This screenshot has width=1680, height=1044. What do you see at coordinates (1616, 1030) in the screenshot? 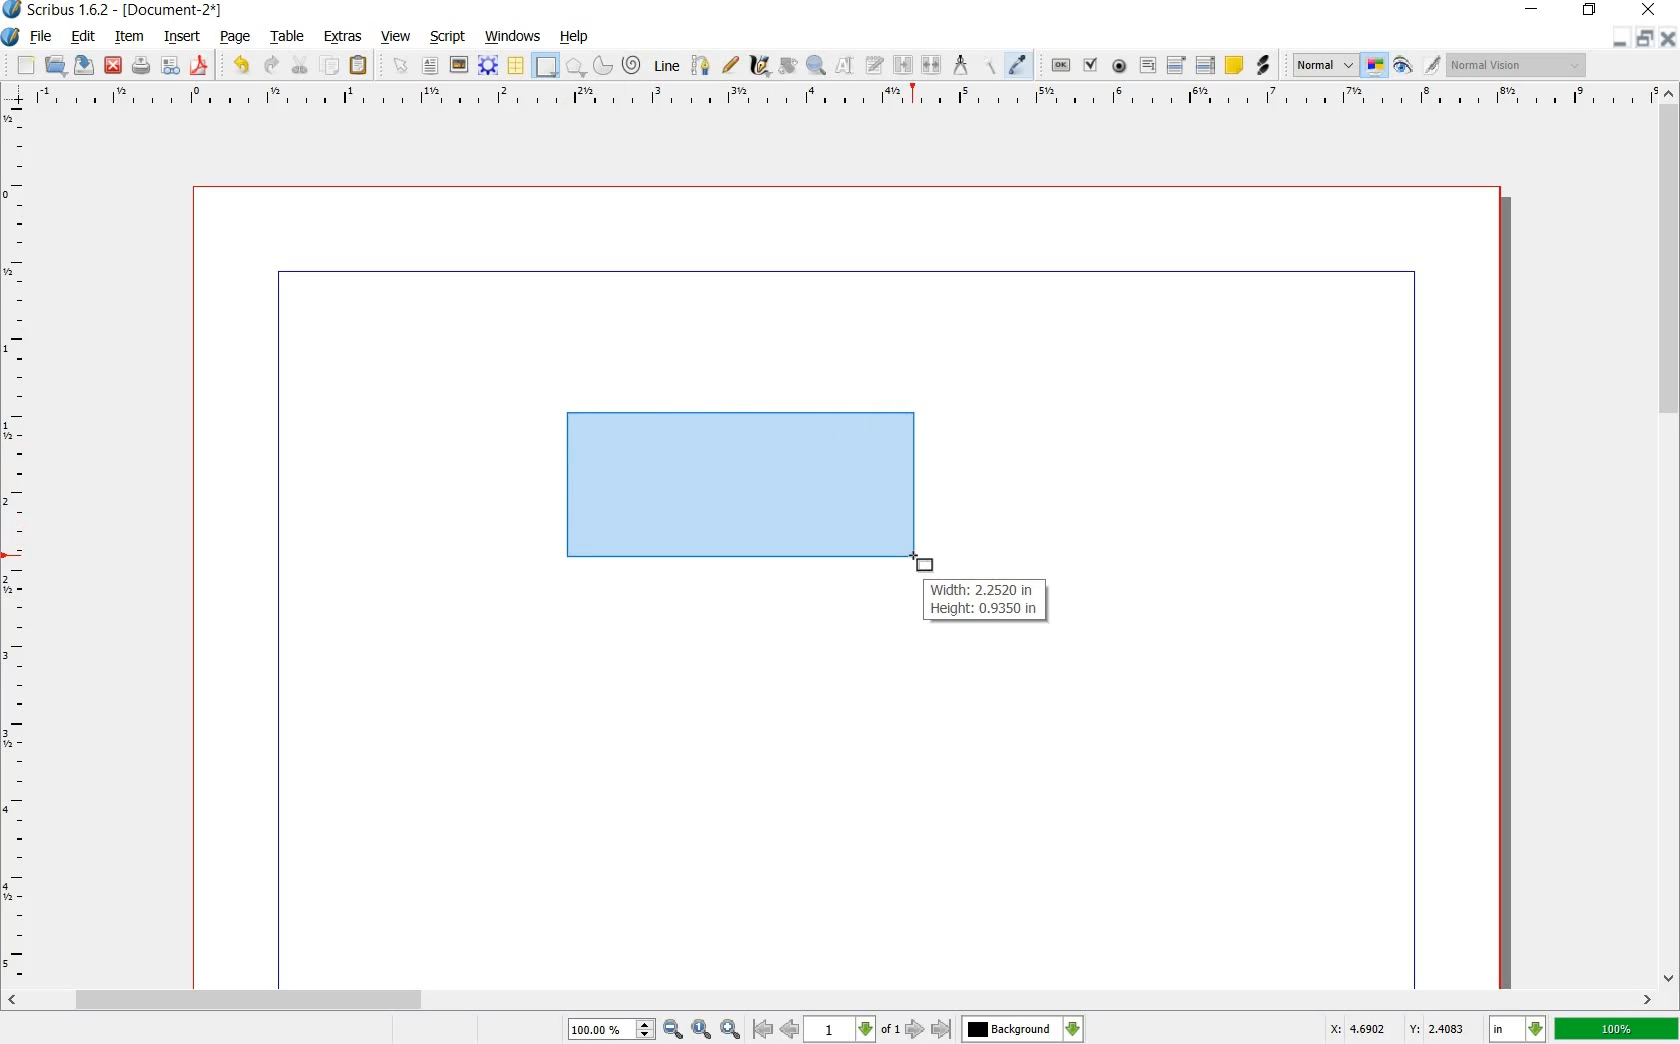
I see `100%` at bounding box center [1616, 1030].